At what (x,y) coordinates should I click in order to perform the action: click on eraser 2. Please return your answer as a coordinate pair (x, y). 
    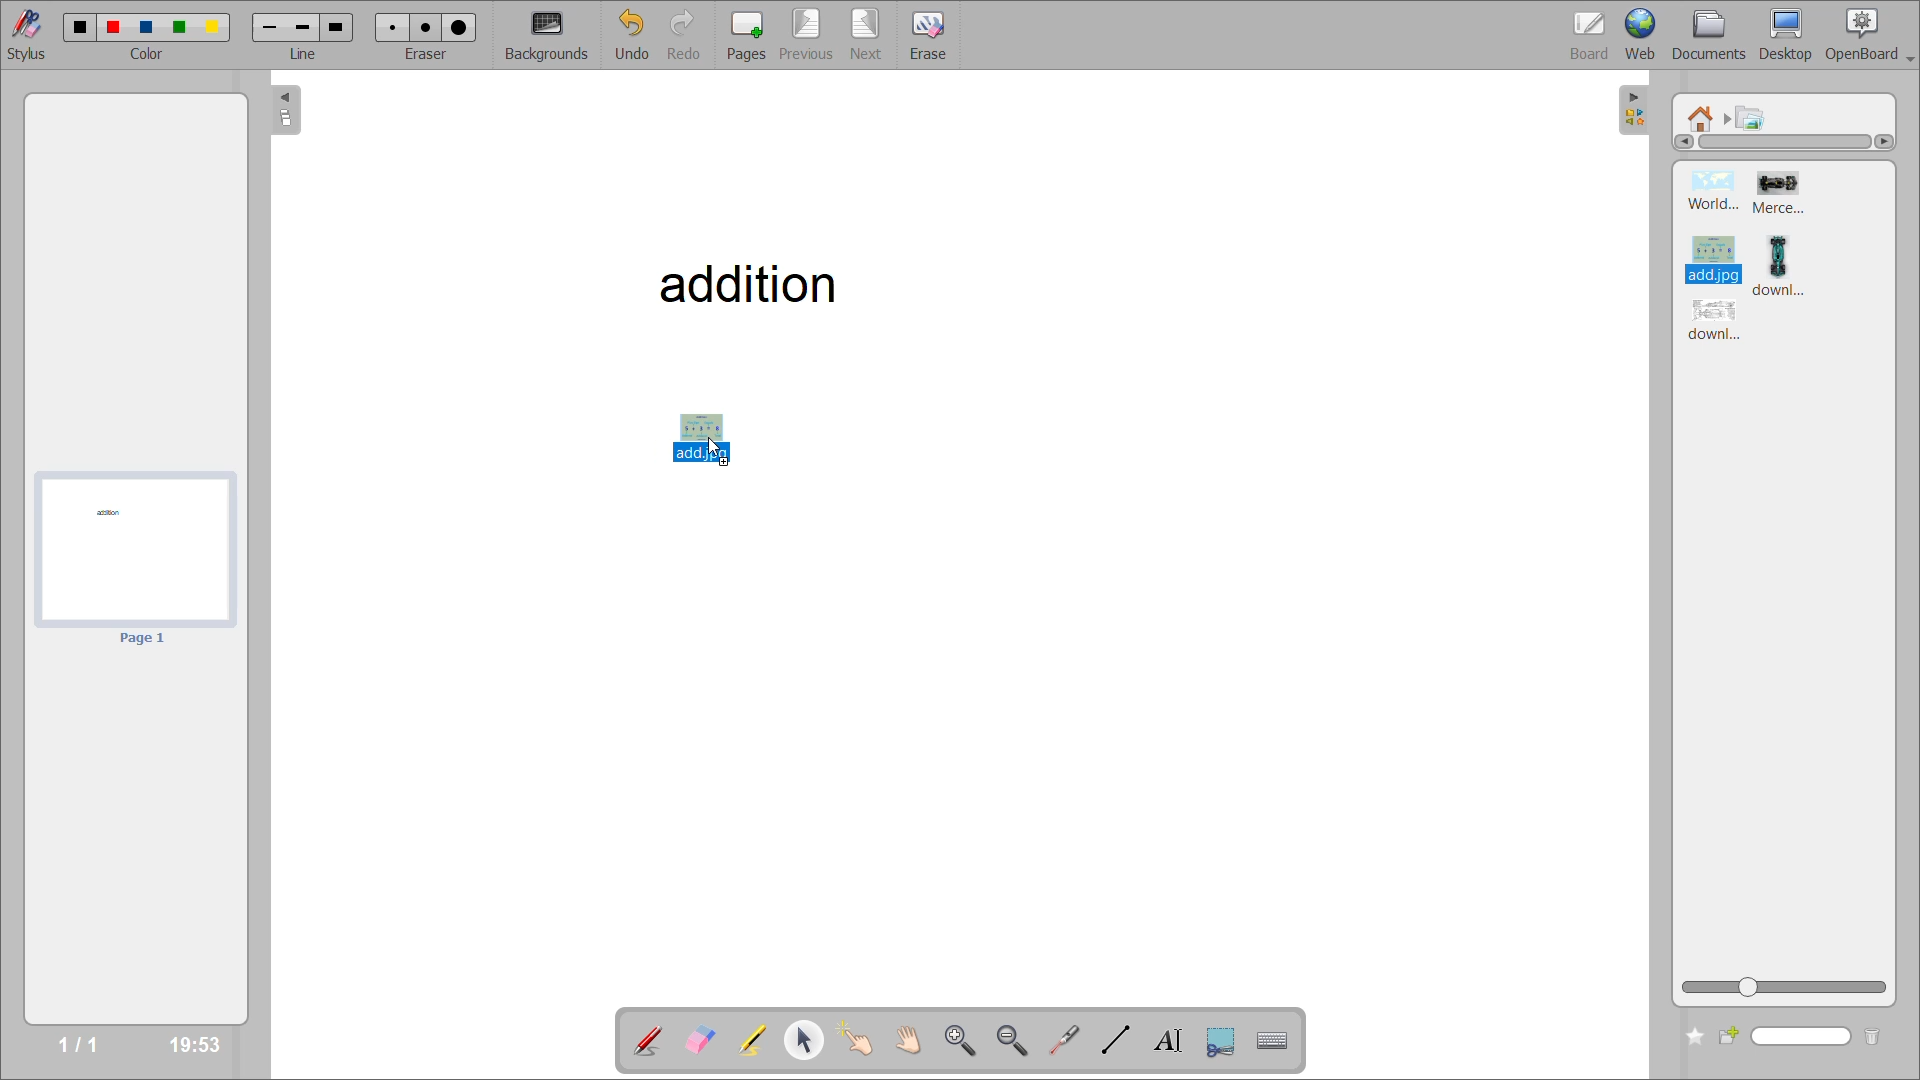
    Looking at the image, I should click on (421, 27).